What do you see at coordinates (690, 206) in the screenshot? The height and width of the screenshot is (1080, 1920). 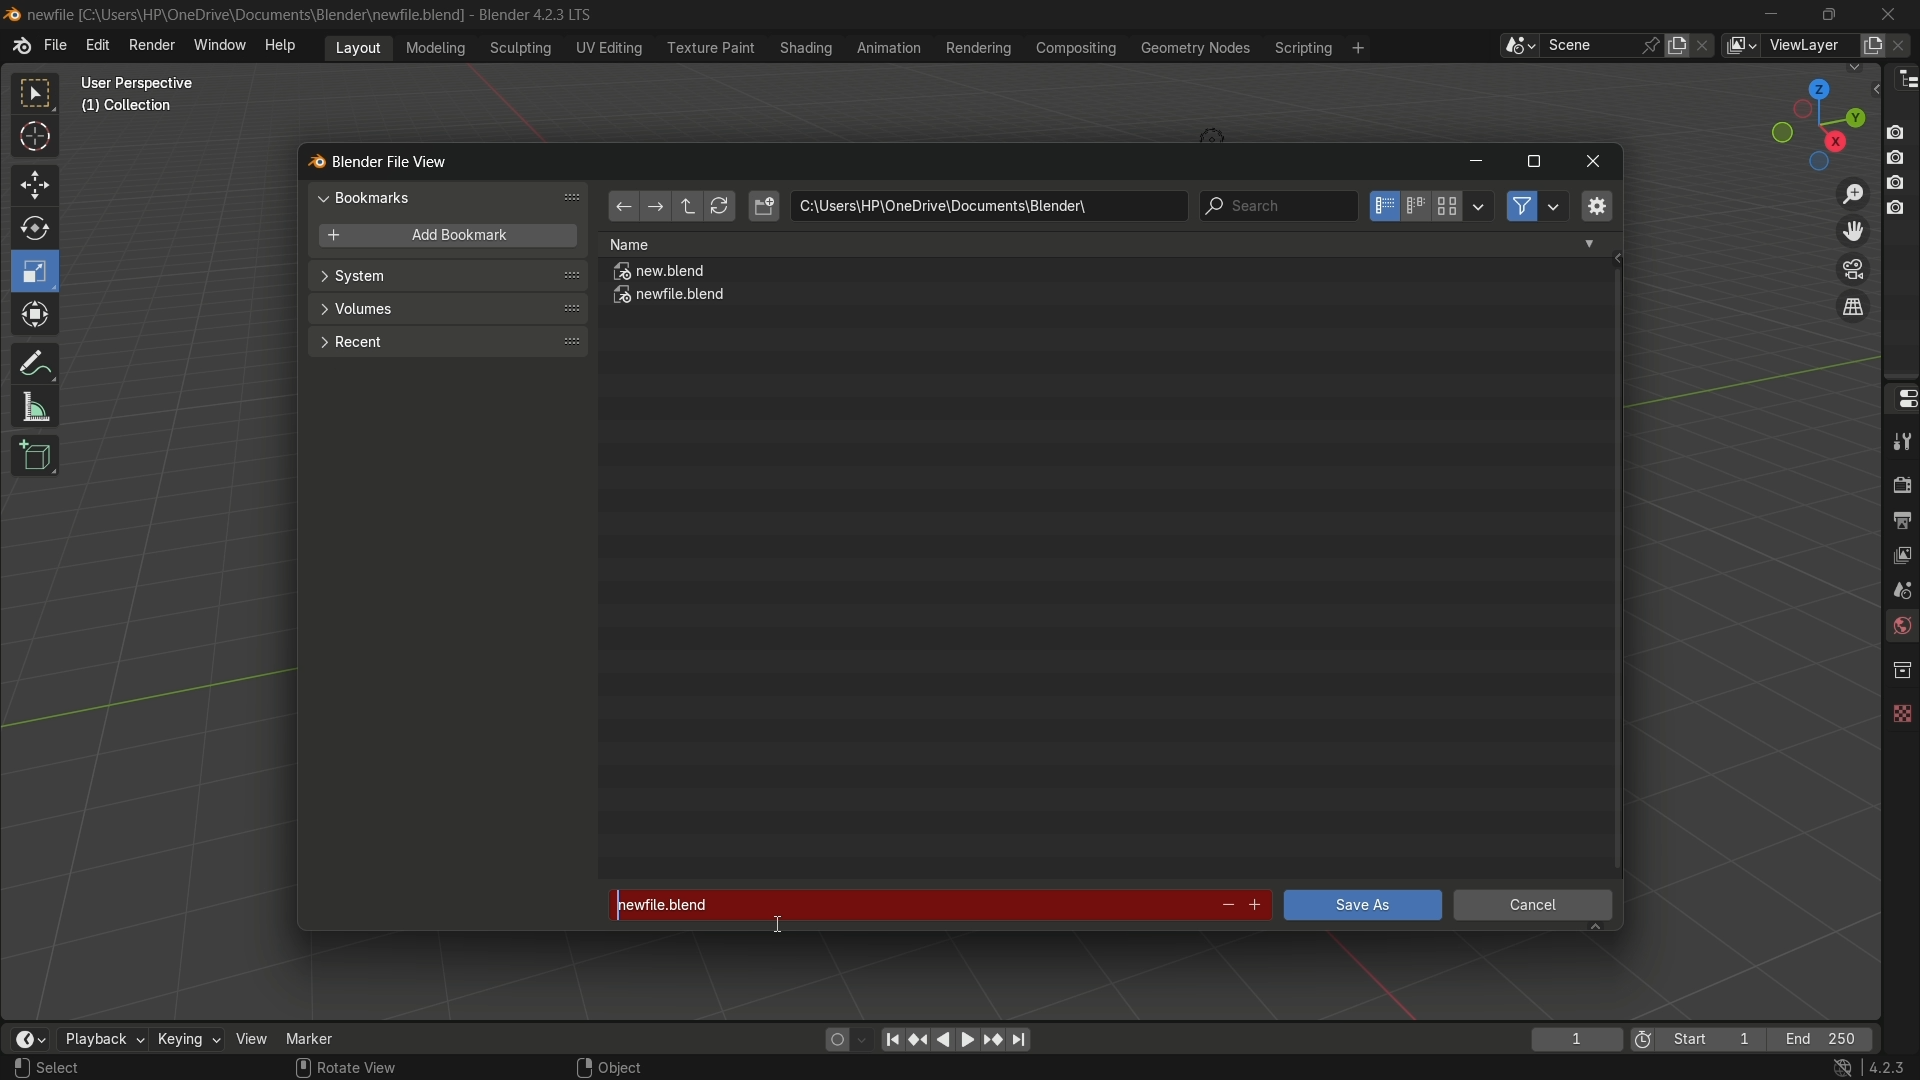 I see `parent directory` at bounding box center [690, 206].